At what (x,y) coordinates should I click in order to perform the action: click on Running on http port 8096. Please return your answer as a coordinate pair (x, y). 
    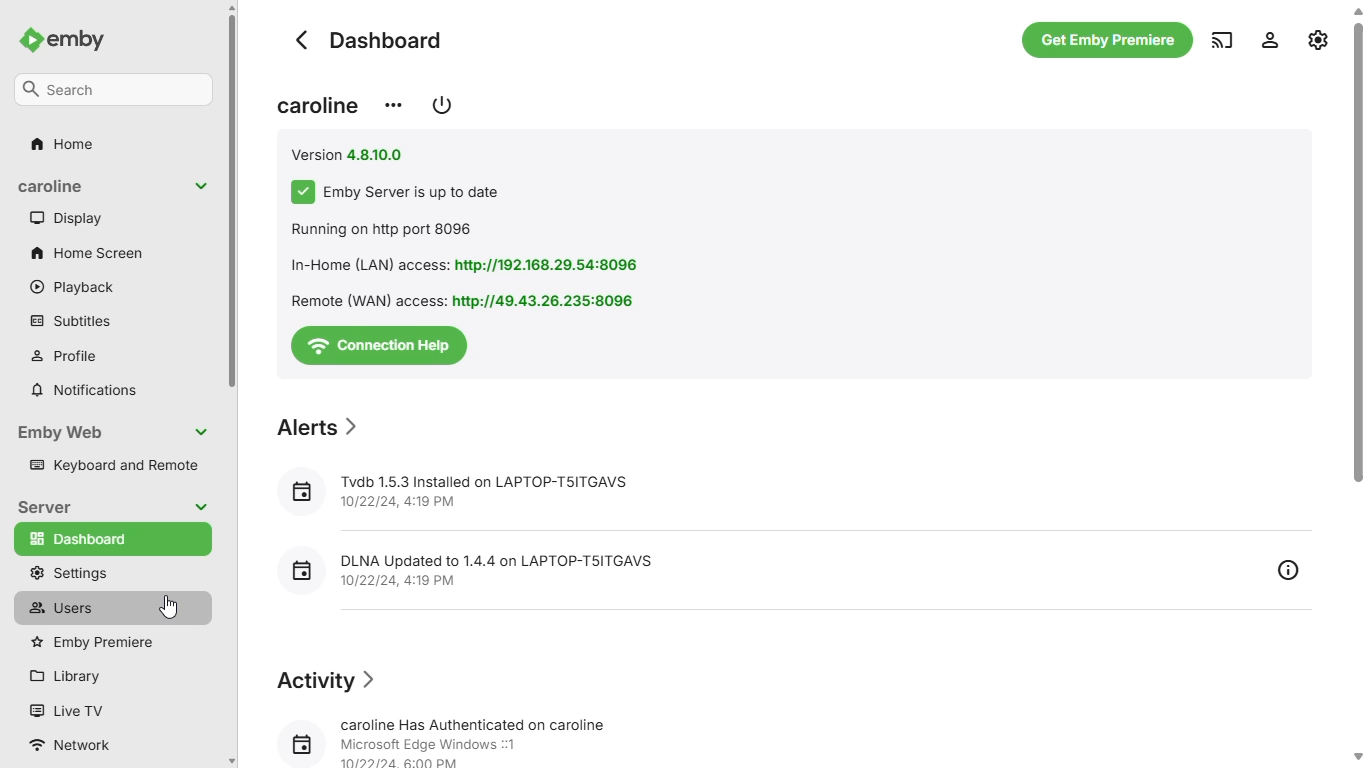
    Looking at the image, I should click on (382, 229).